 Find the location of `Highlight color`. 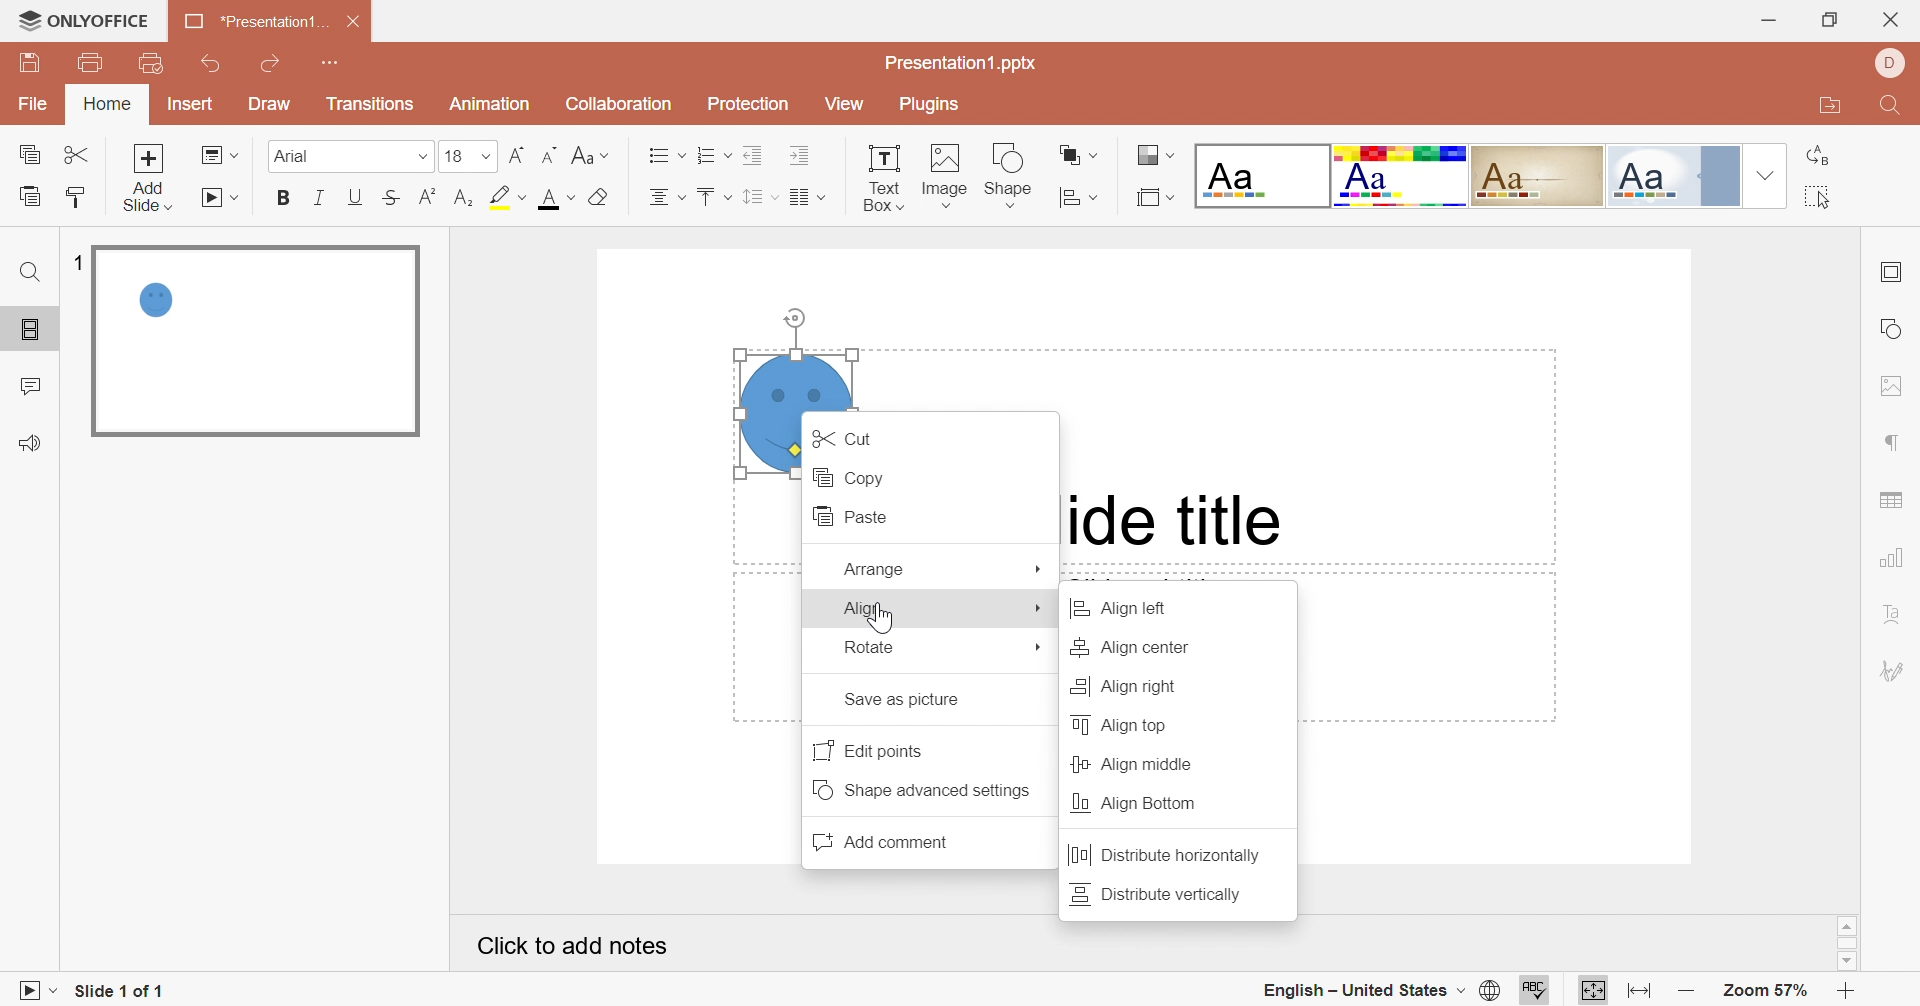

Highlight color is located at coordinates (506, 196).